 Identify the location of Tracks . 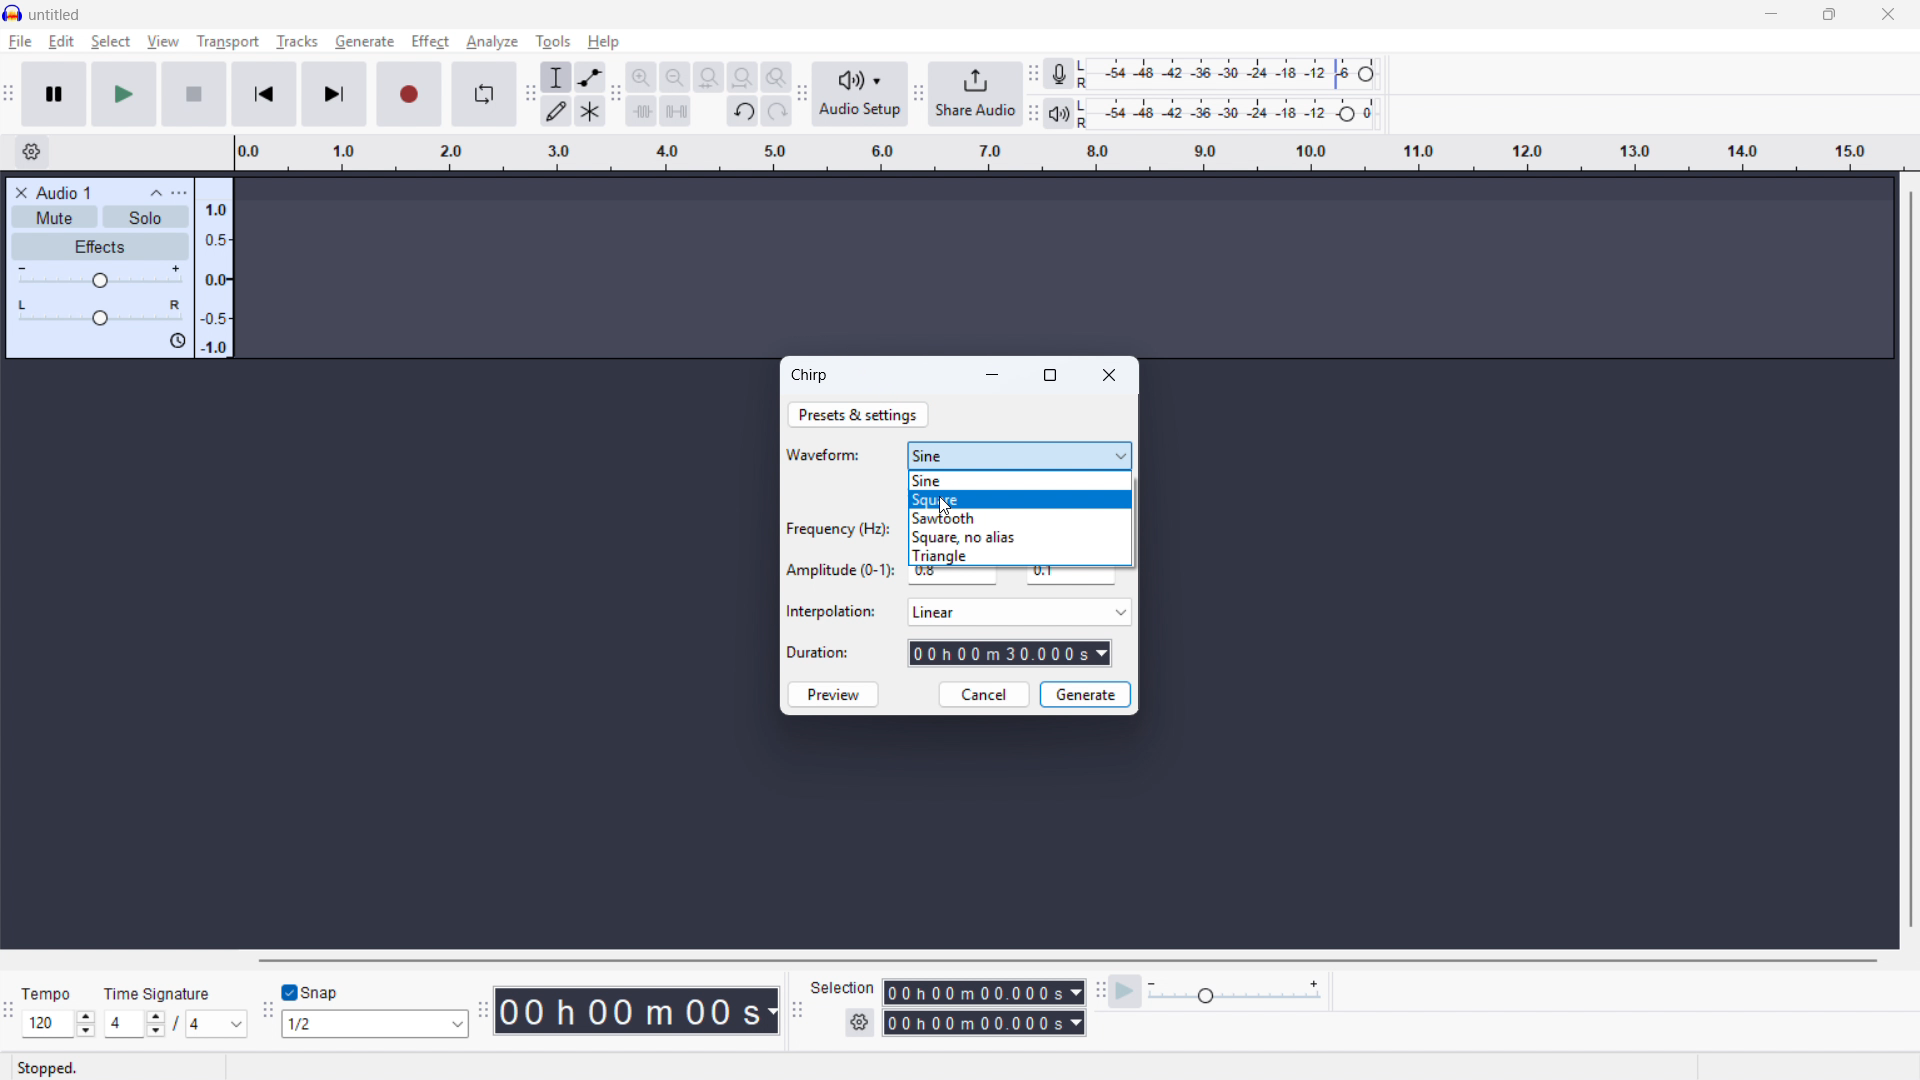
(296, 41).